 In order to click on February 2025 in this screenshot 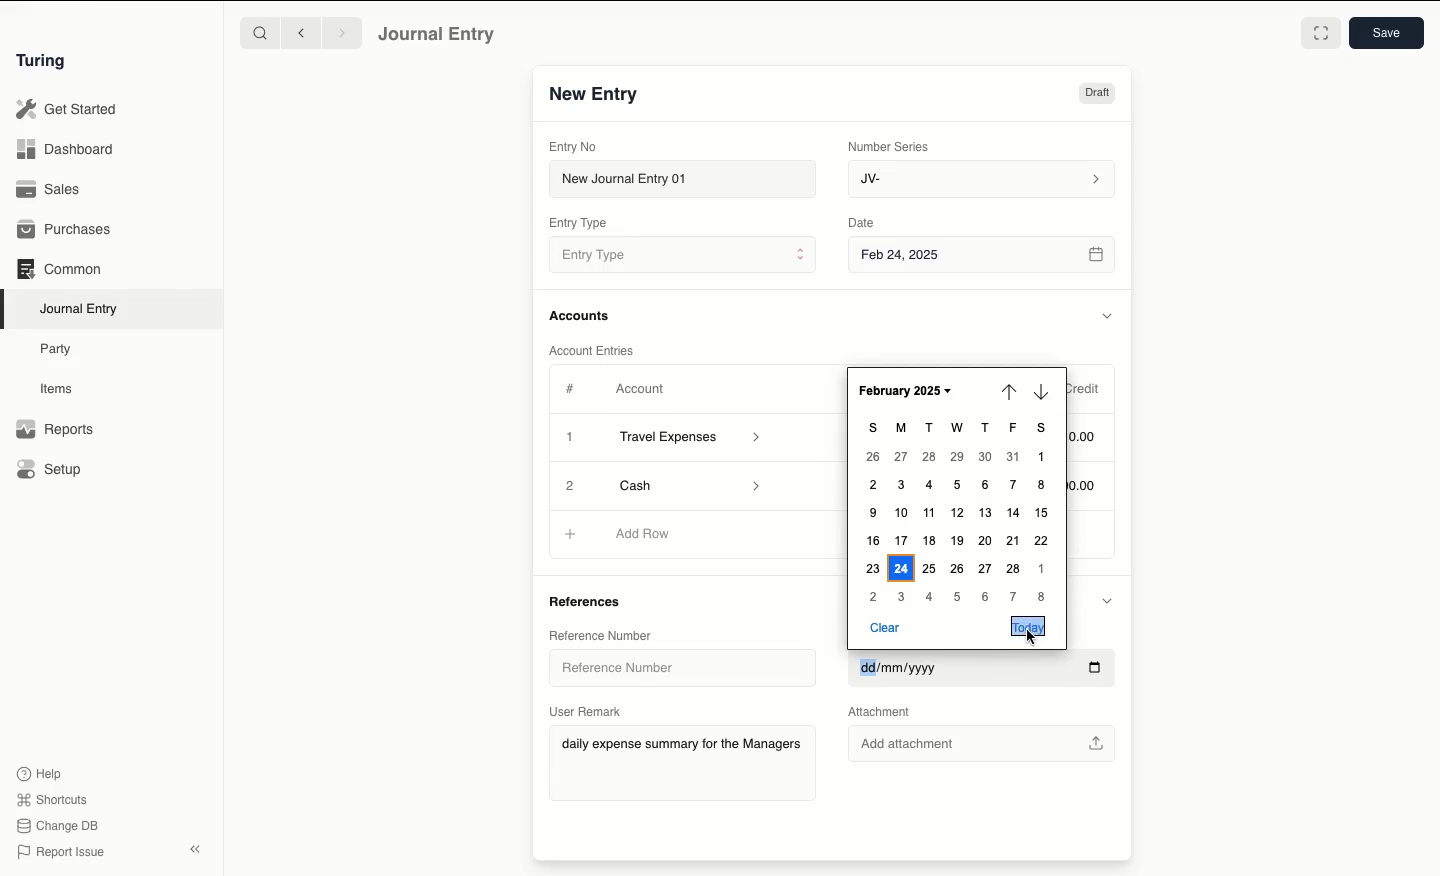, I will do `click(905, 391)`.